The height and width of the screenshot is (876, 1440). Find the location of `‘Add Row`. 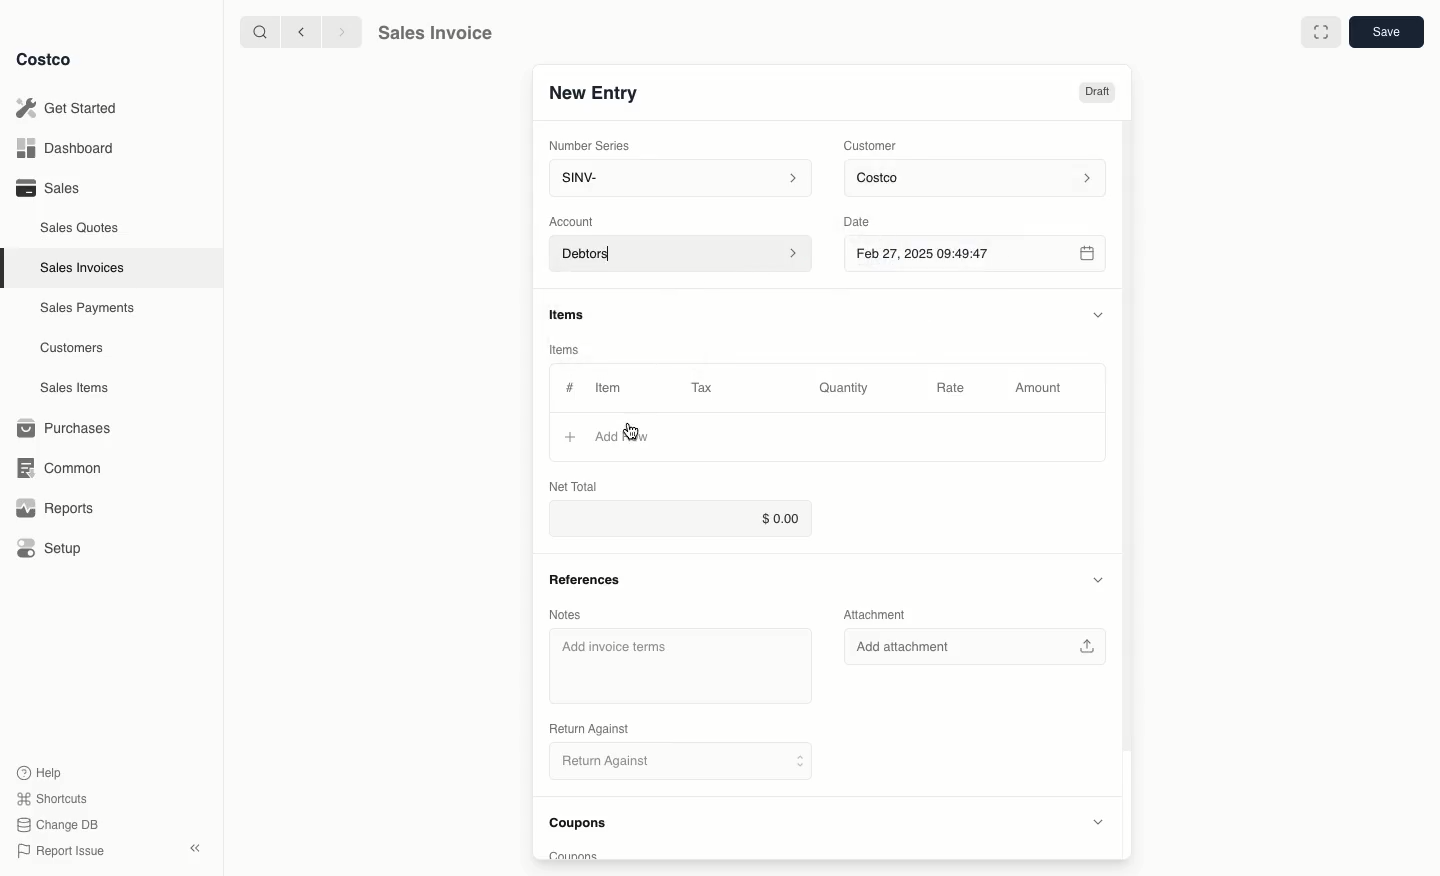

‘Add Row is located at coordinates (625, 436).